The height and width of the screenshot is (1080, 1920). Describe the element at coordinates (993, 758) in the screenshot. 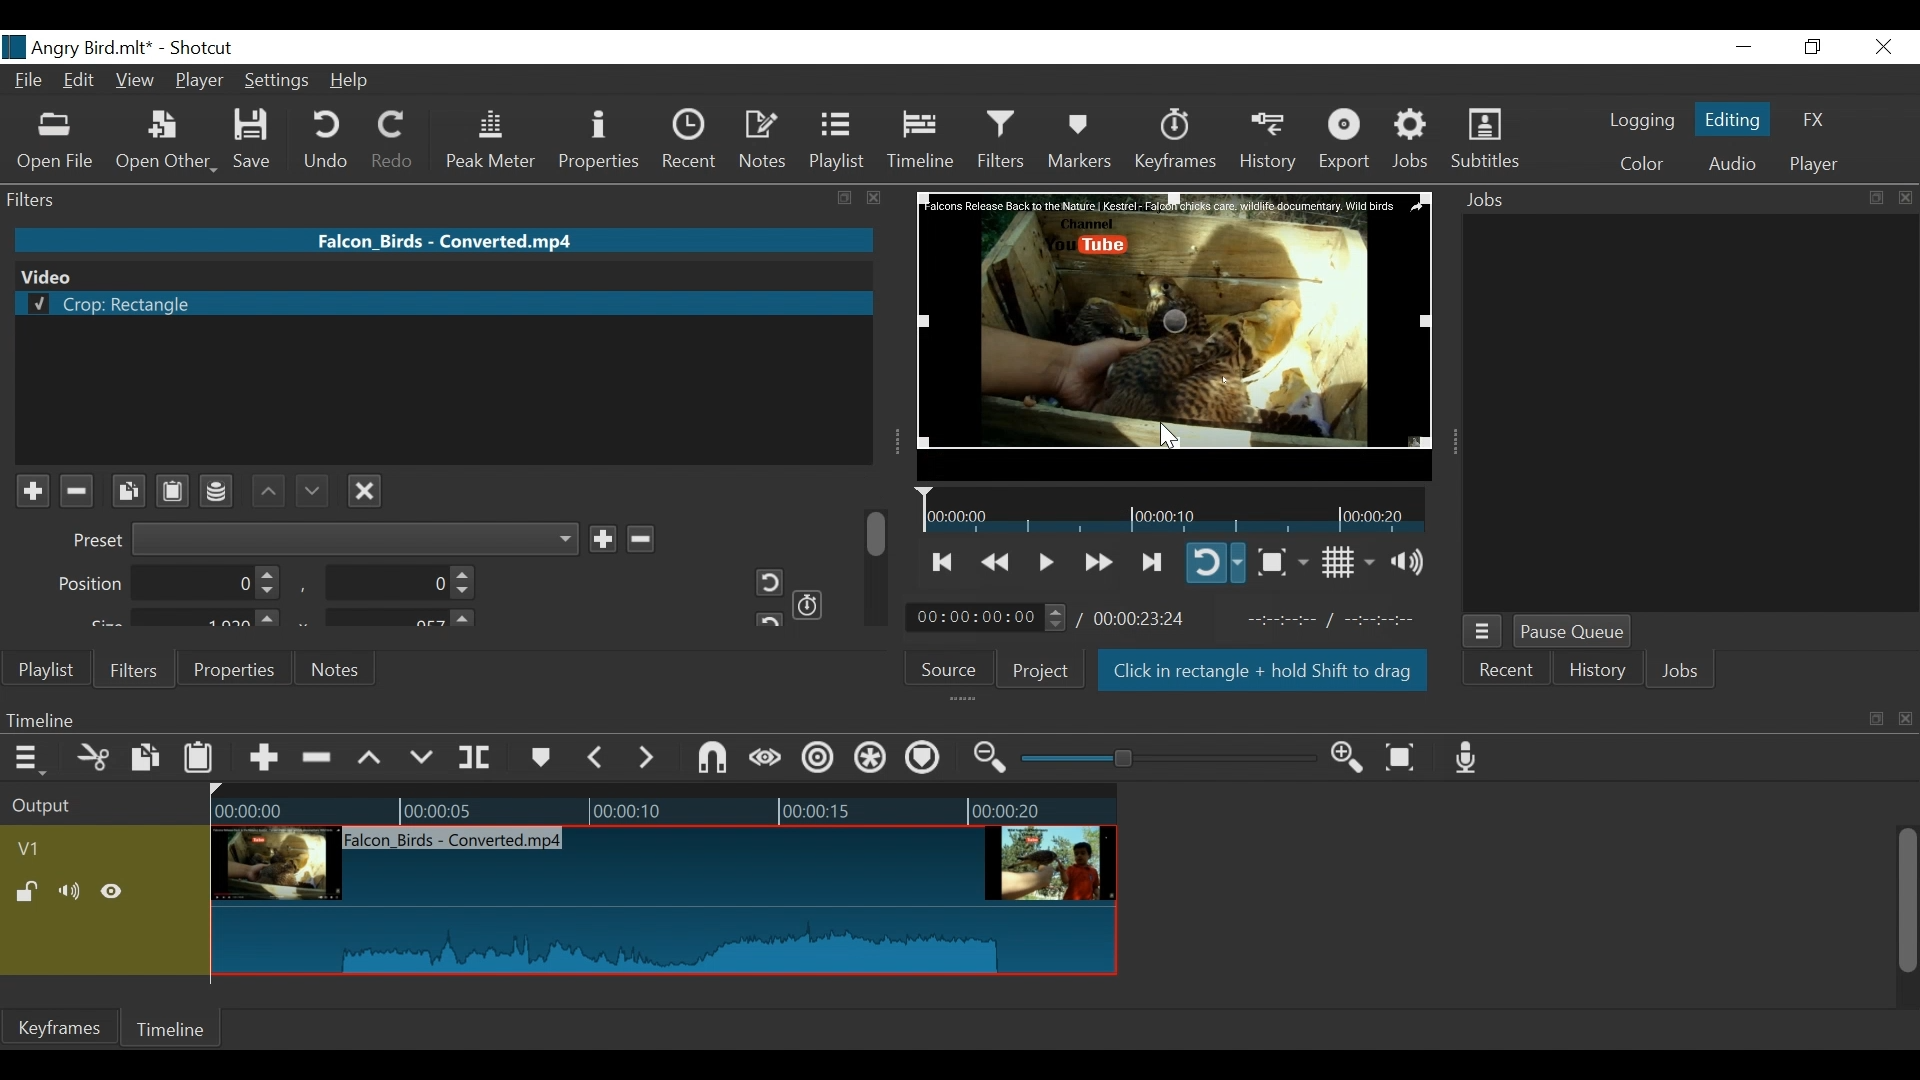

I see `Zoom timeline out` at that location.